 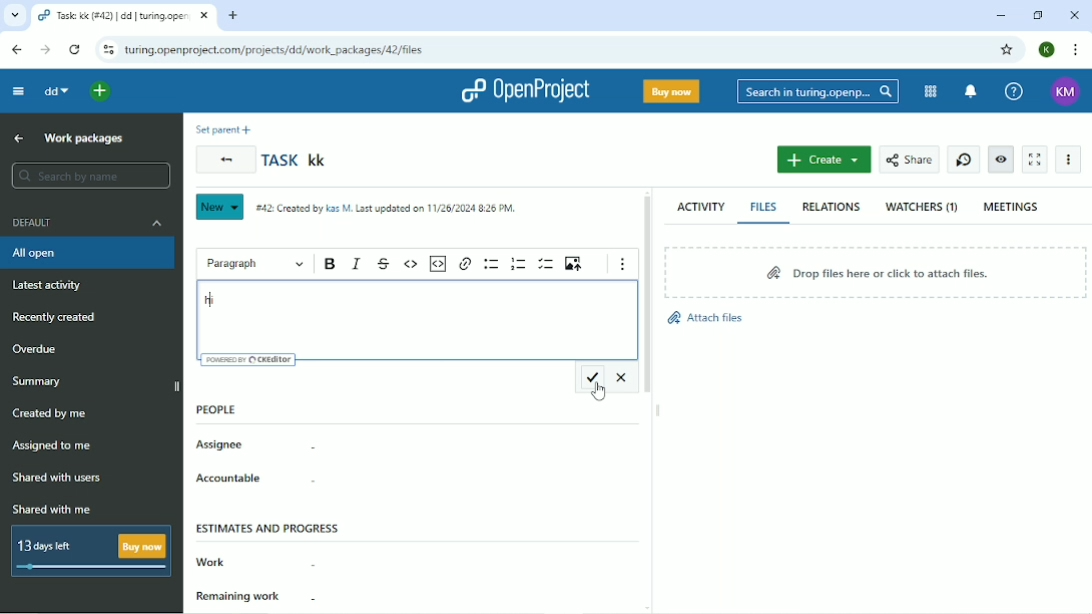 I want to click on Bulleted list, so click(x=491, y=263).